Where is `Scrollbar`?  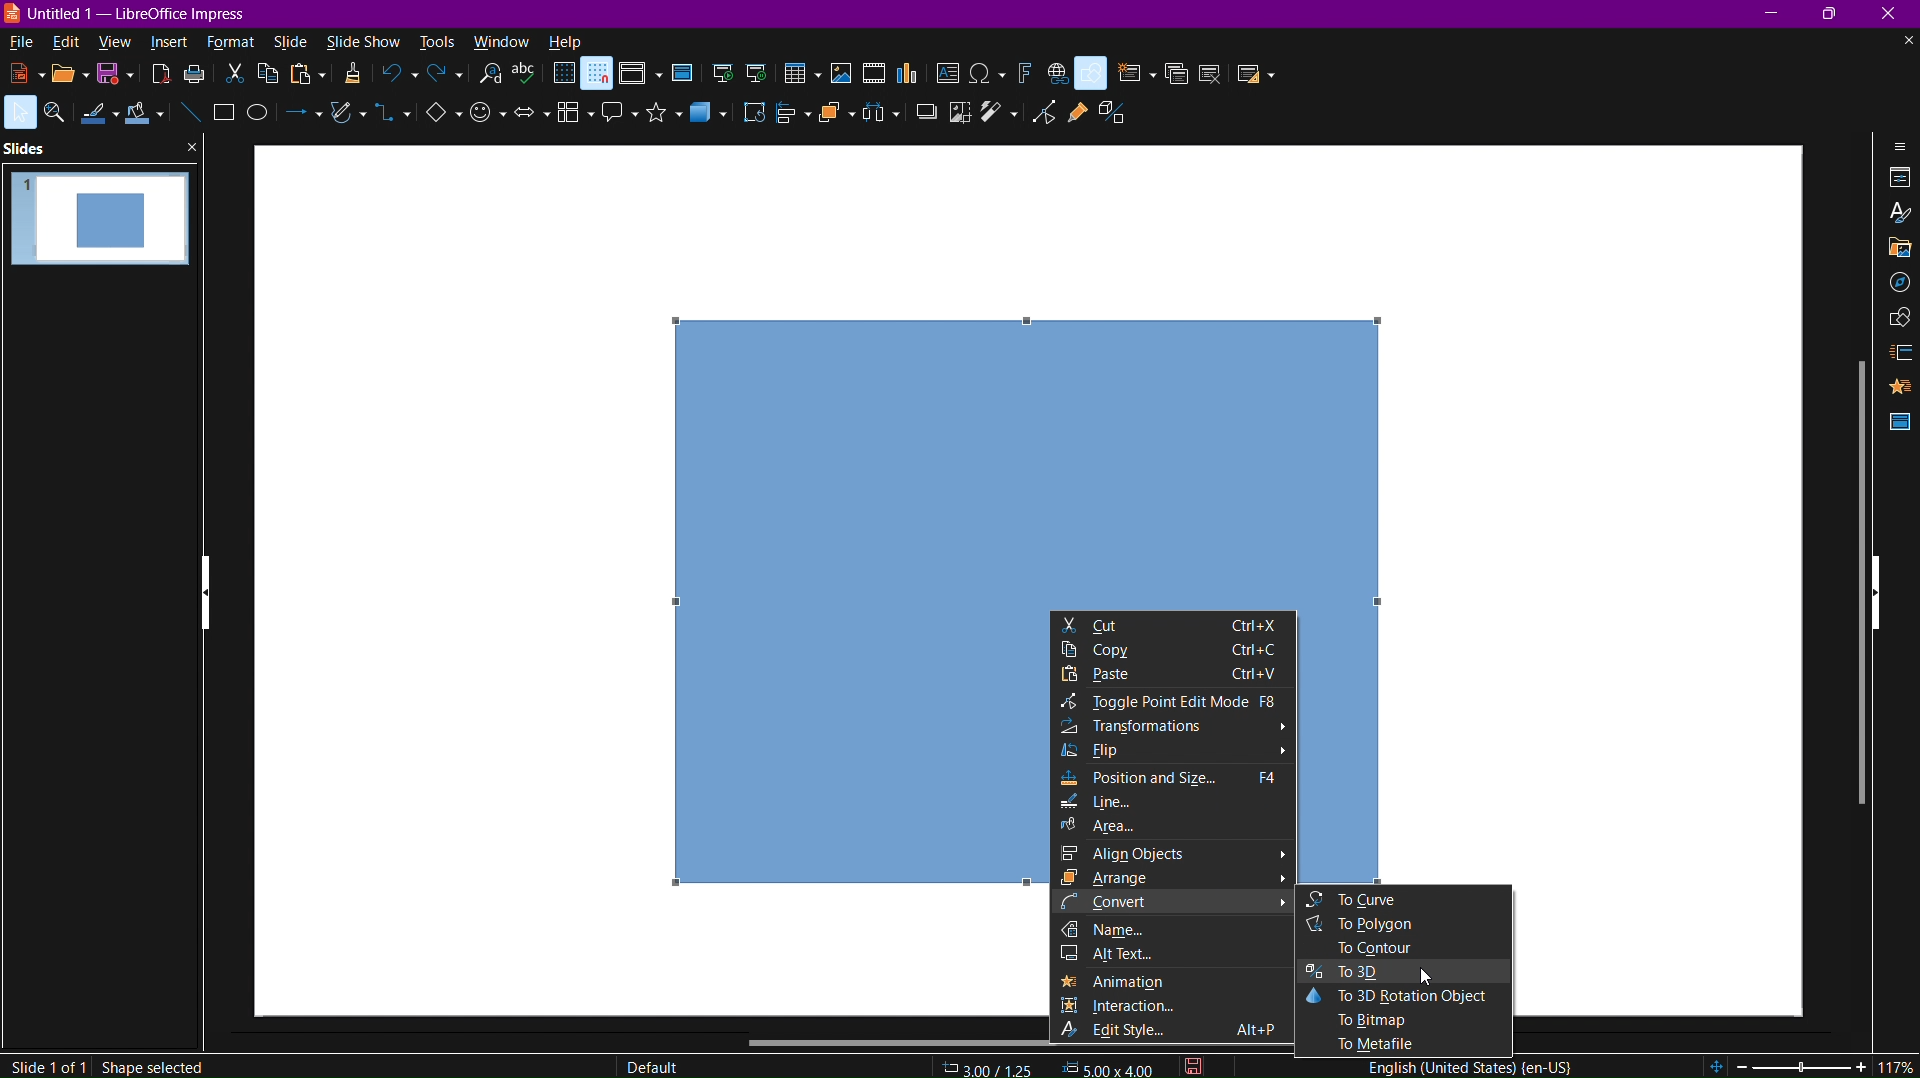 Scrollbar is located at coordinates (887, 1040).